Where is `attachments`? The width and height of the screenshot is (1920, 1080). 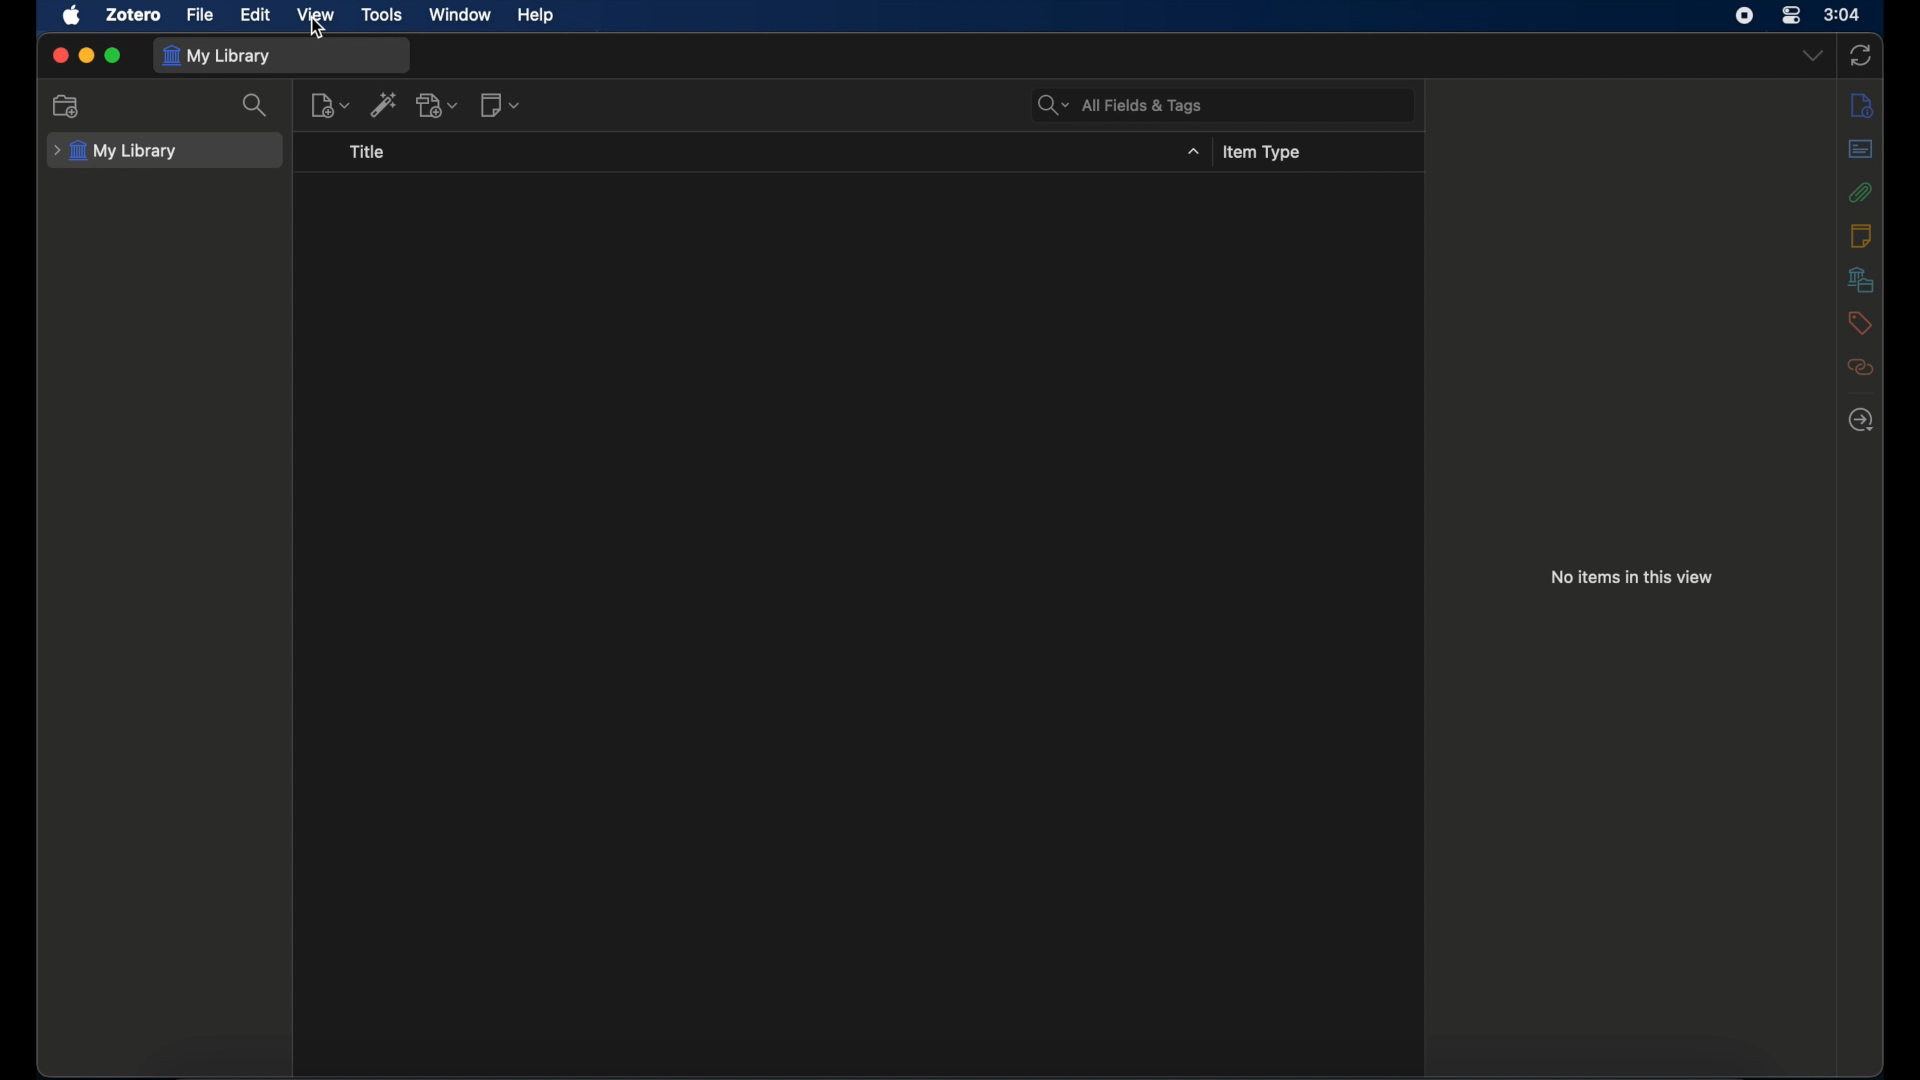
attachments is located at coordinates (1860, 192).